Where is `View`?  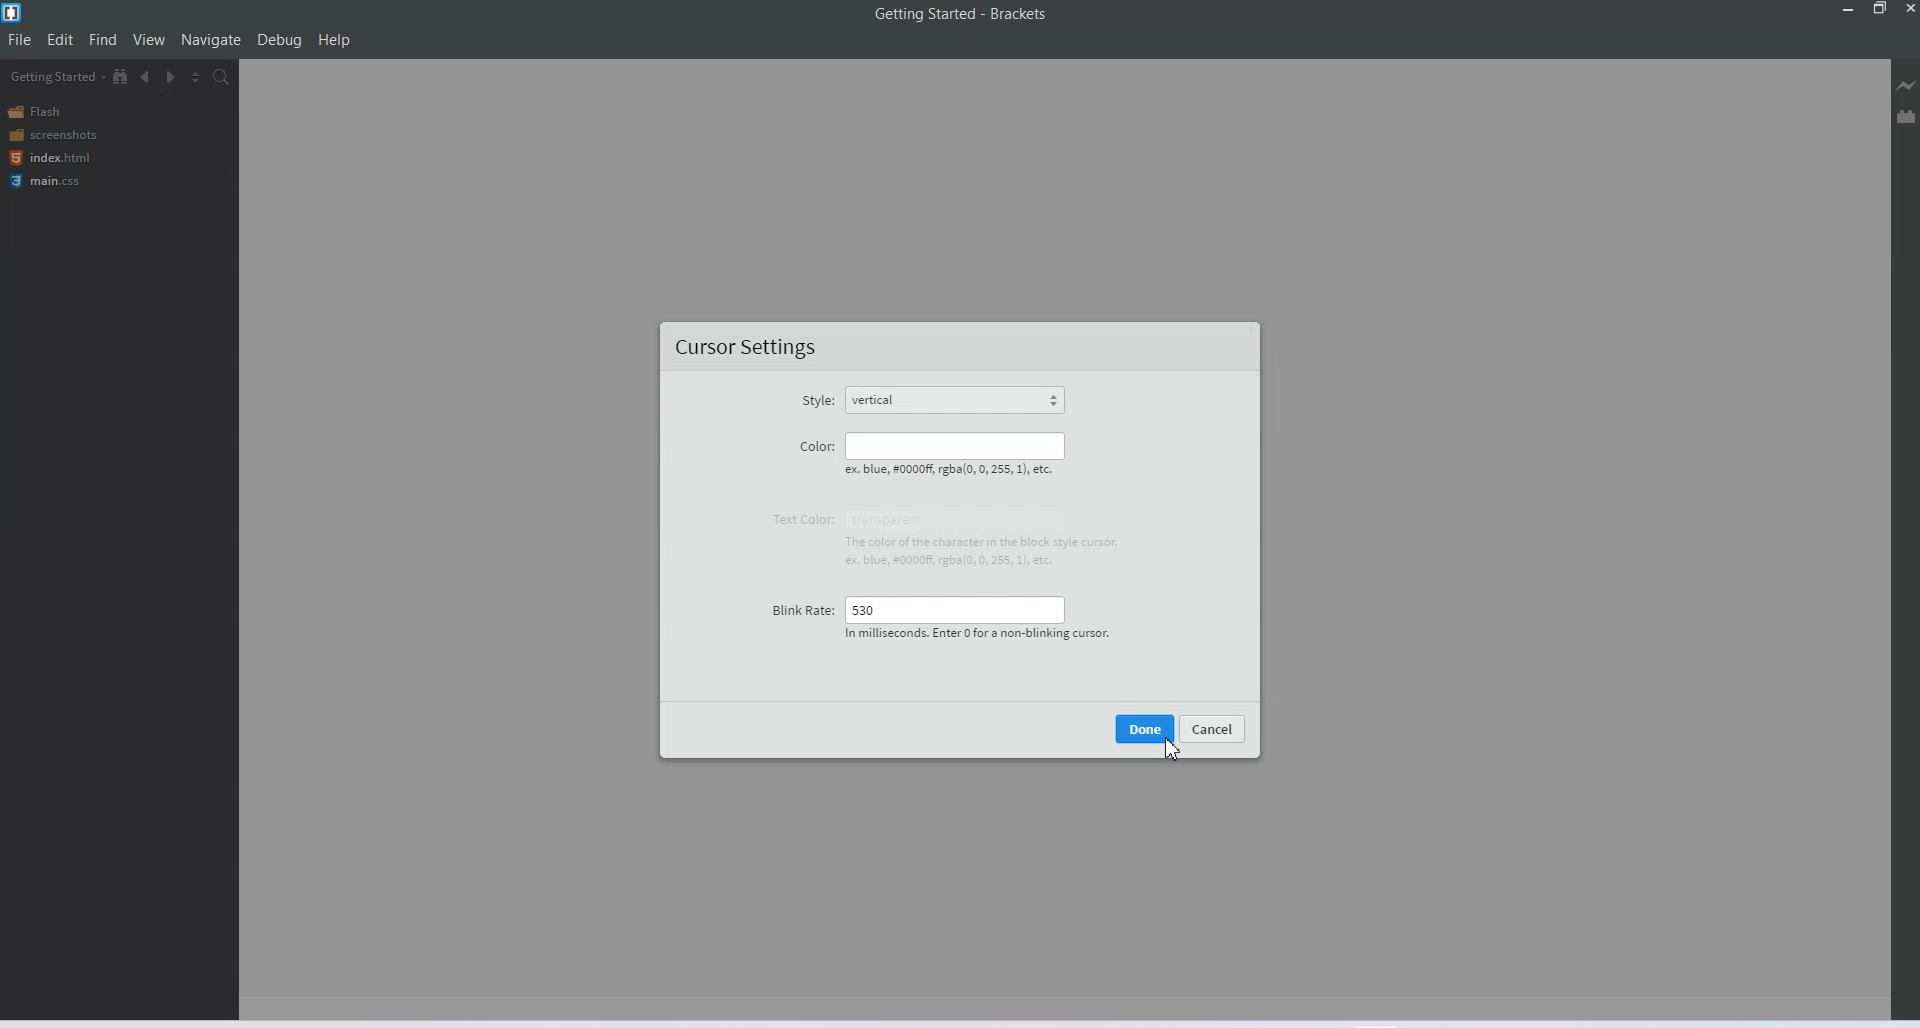 View is located at coordinates (149, 38).